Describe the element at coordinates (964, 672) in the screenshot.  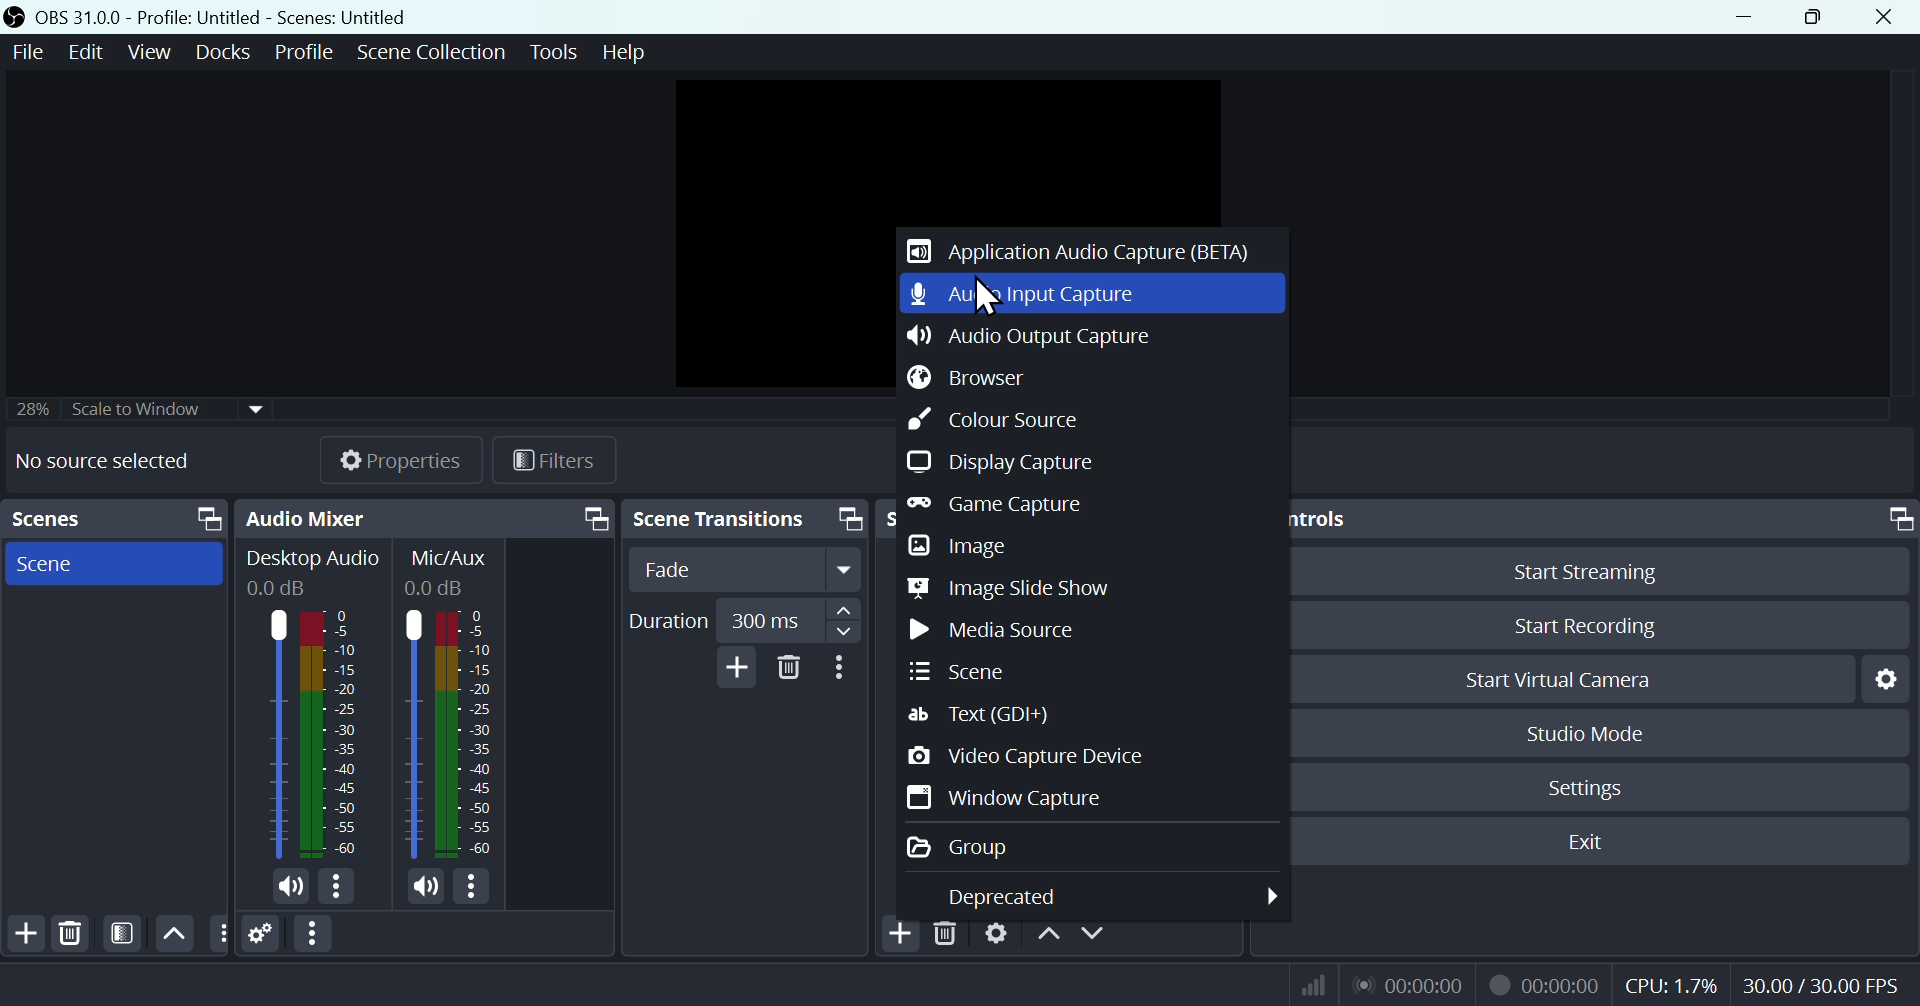
I see `Scene` at that location.